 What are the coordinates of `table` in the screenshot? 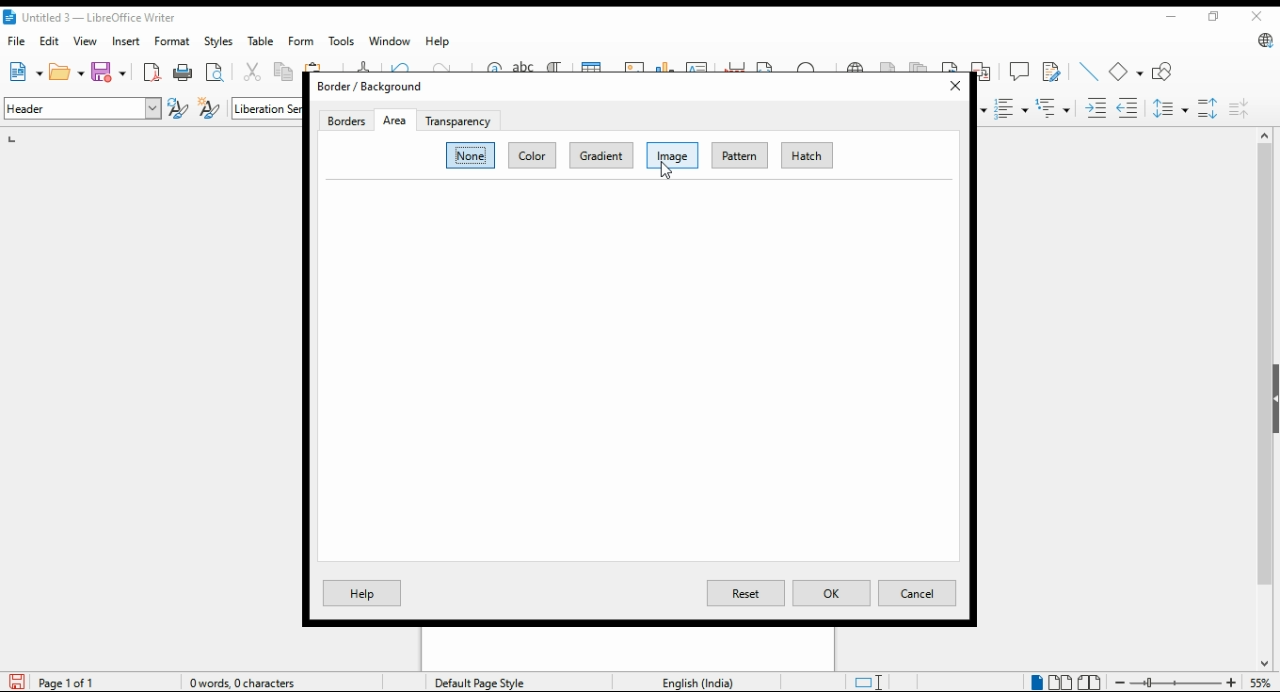 It's located at (263, 41).